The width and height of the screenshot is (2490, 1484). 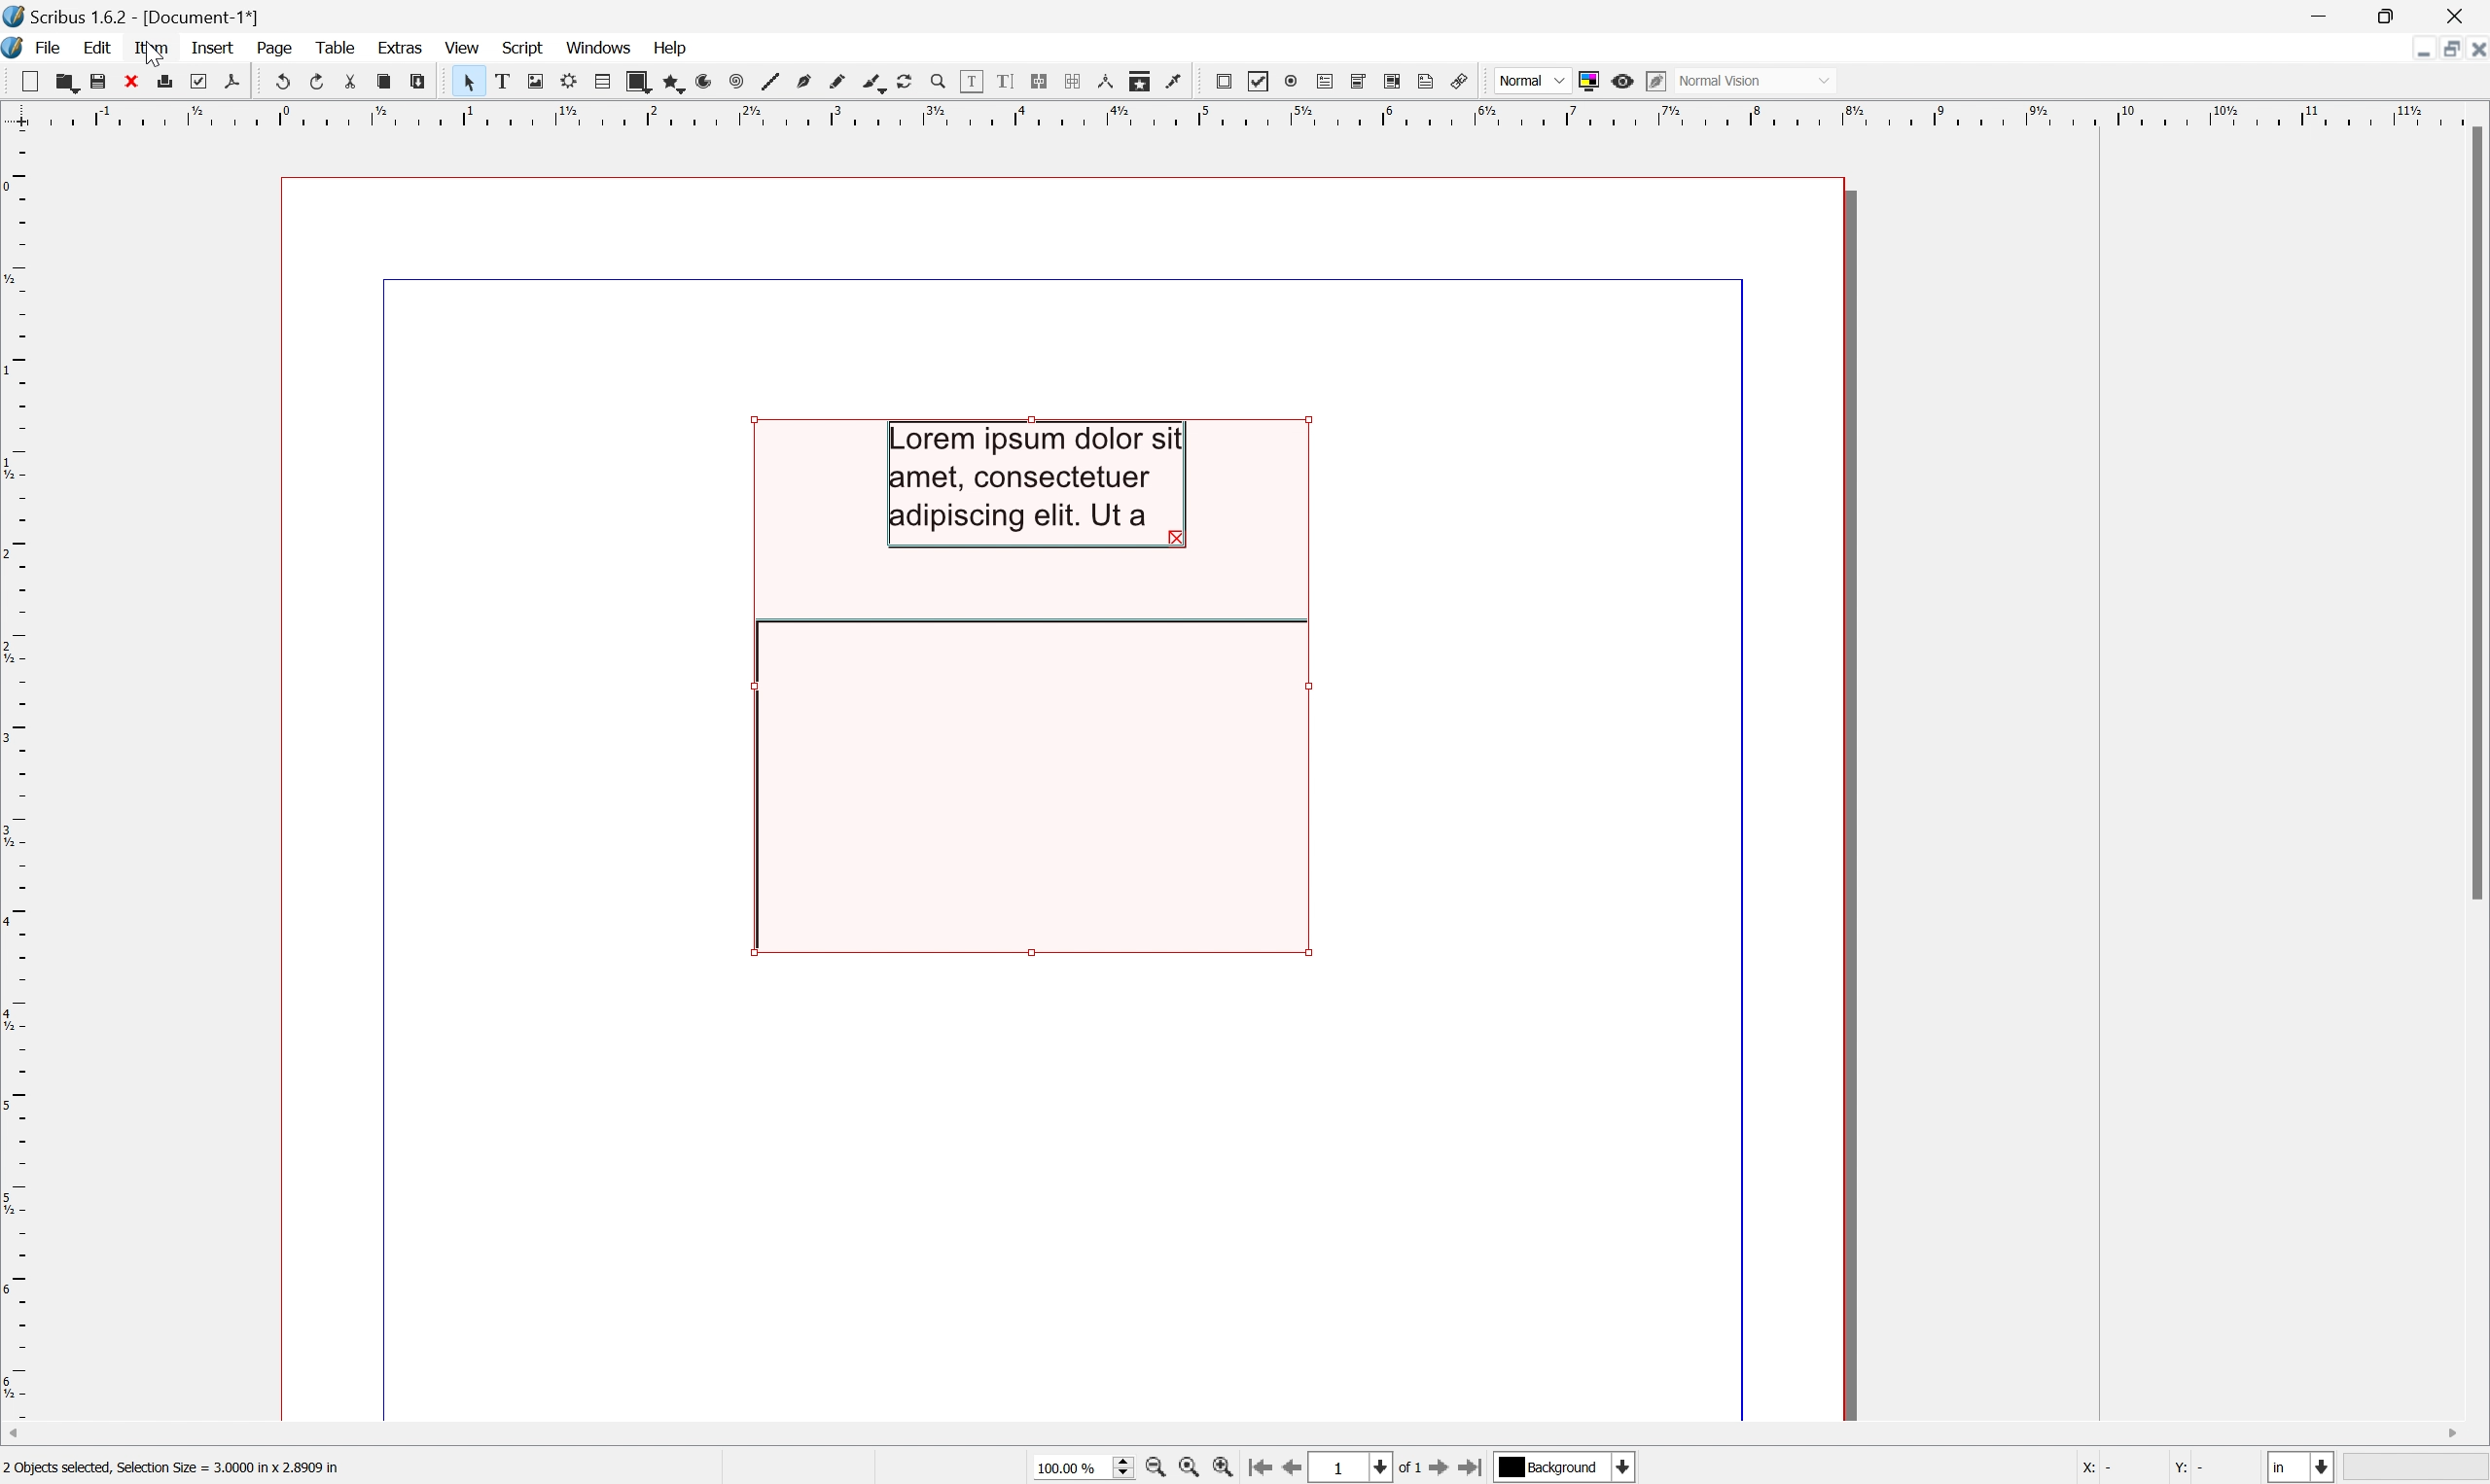 What do you see at coordinates (1259, 81) in the screenshot?
I see `PDF Checkbox` at bounding box center [1259, 81].